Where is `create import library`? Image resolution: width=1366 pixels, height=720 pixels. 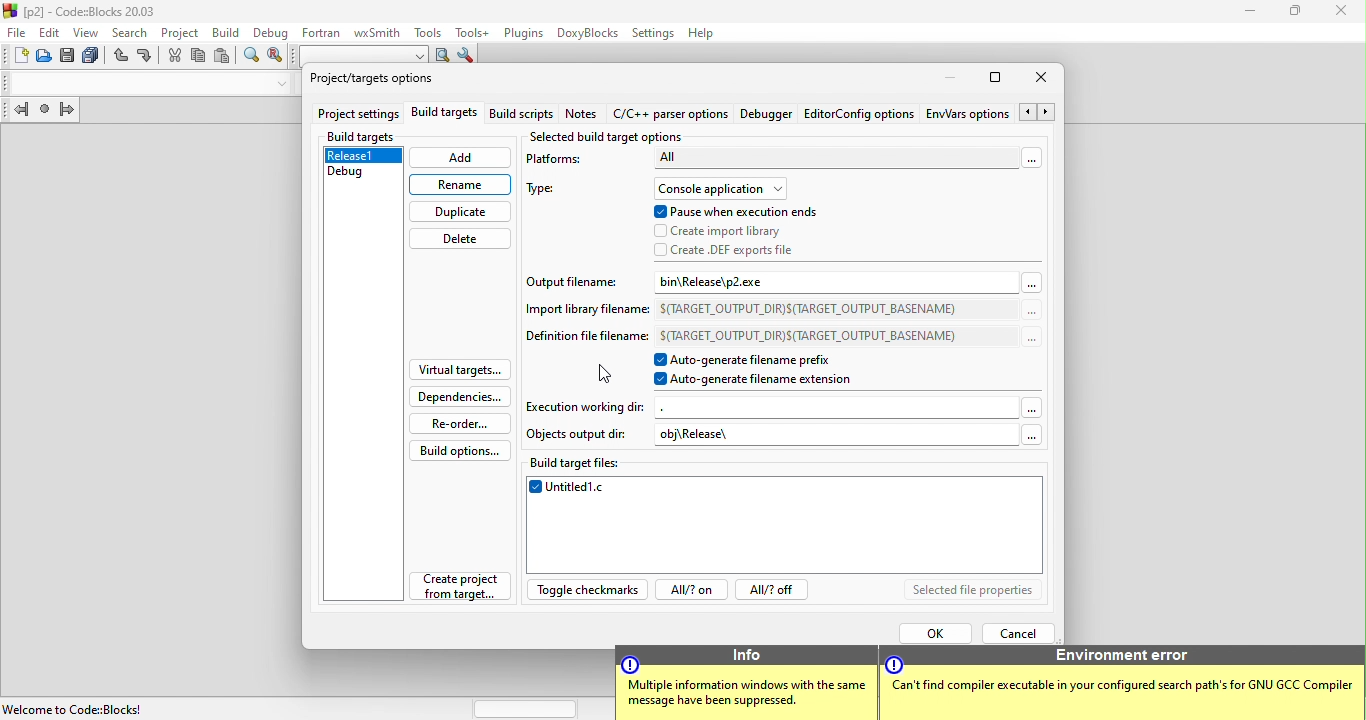
create import library is located at coordinates (724, 232).